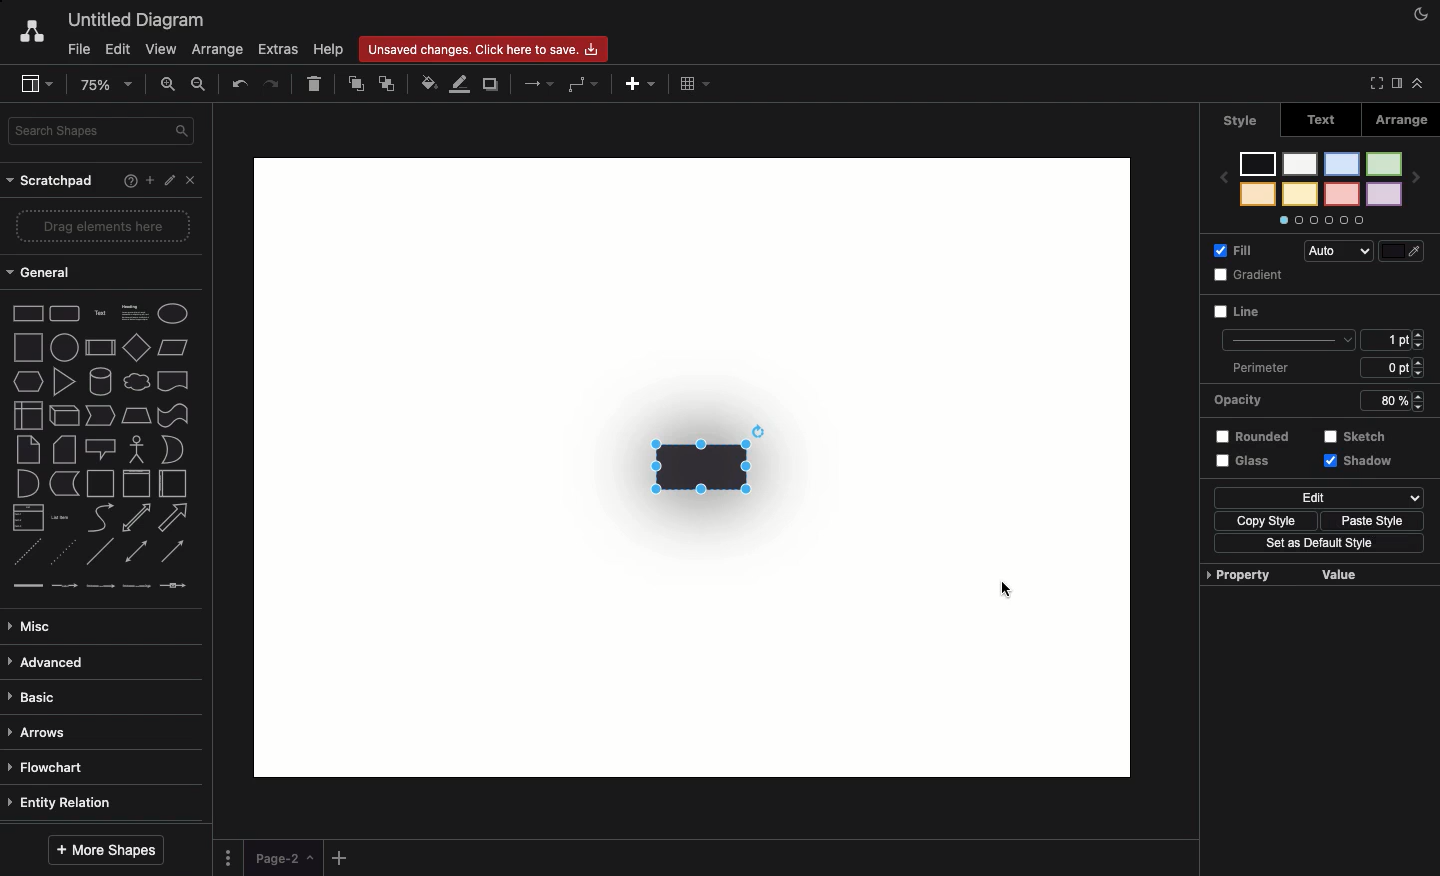 This screenshot has height=876, width=1440. Describe the element at coordinates (163, 49) in the screenshot. I see `View` at that location.